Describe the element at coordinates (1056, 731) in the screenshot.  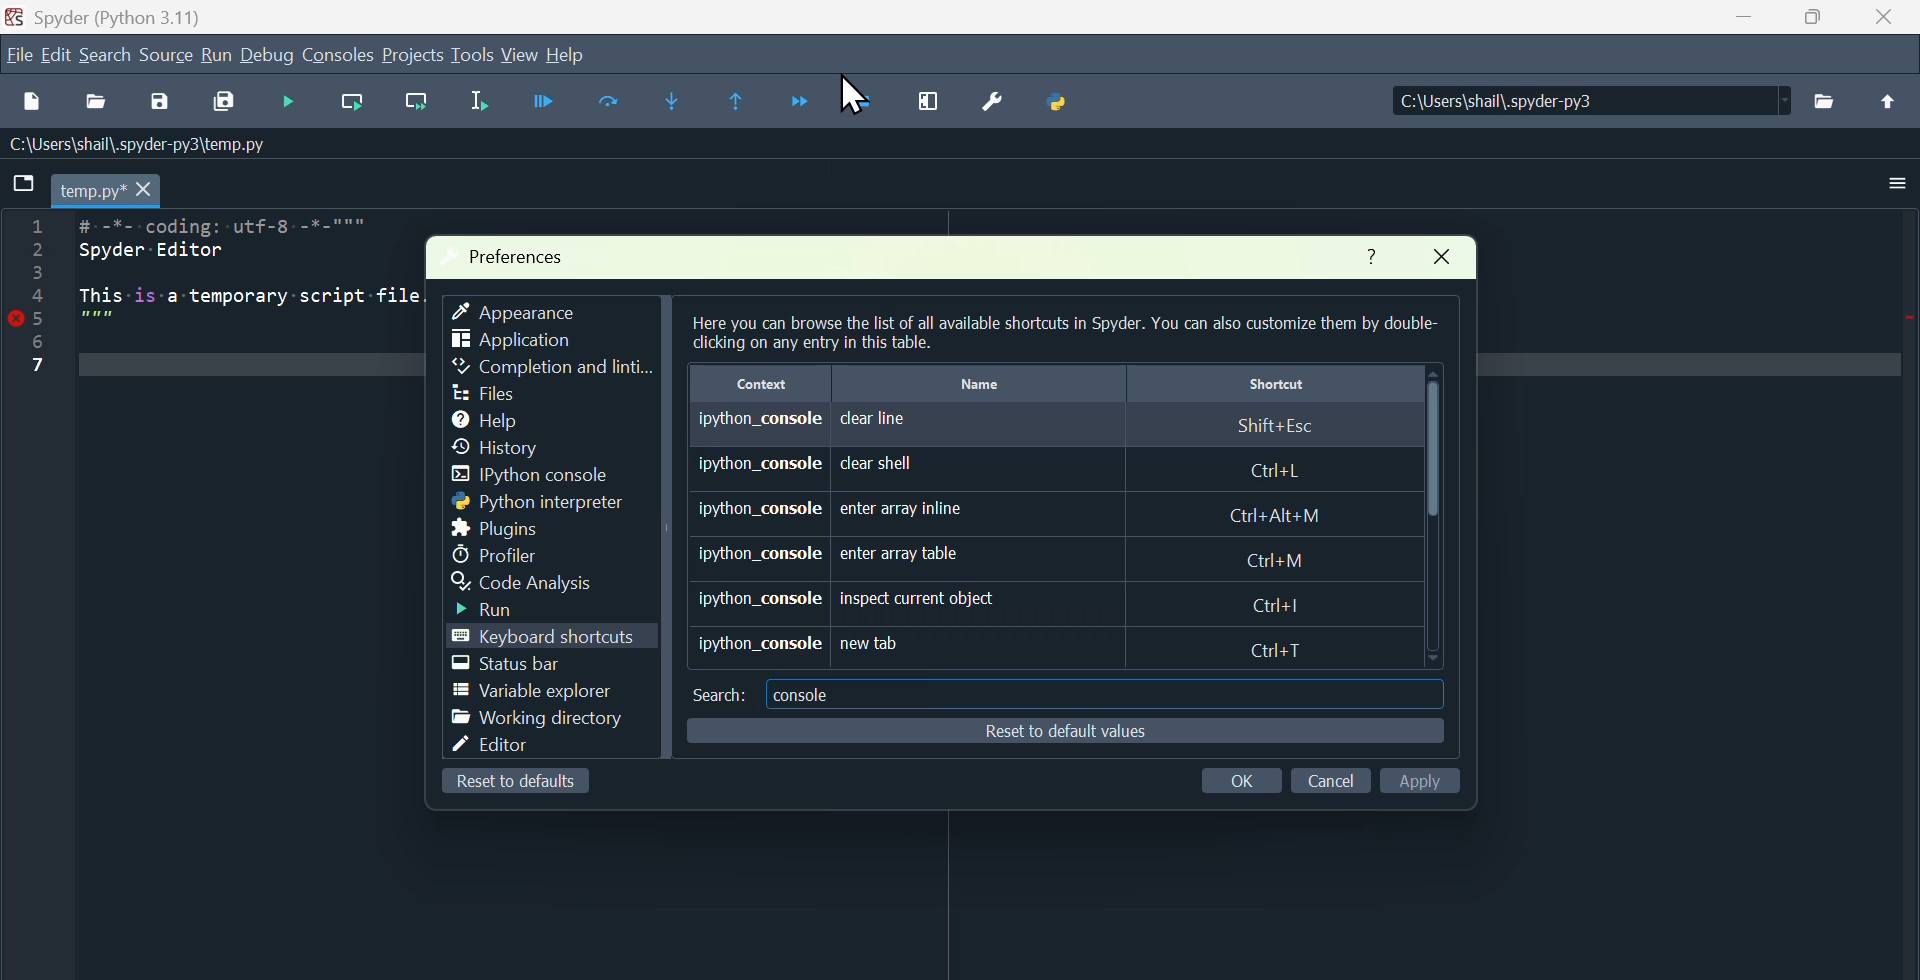
I see `Reset to default values` at that location.